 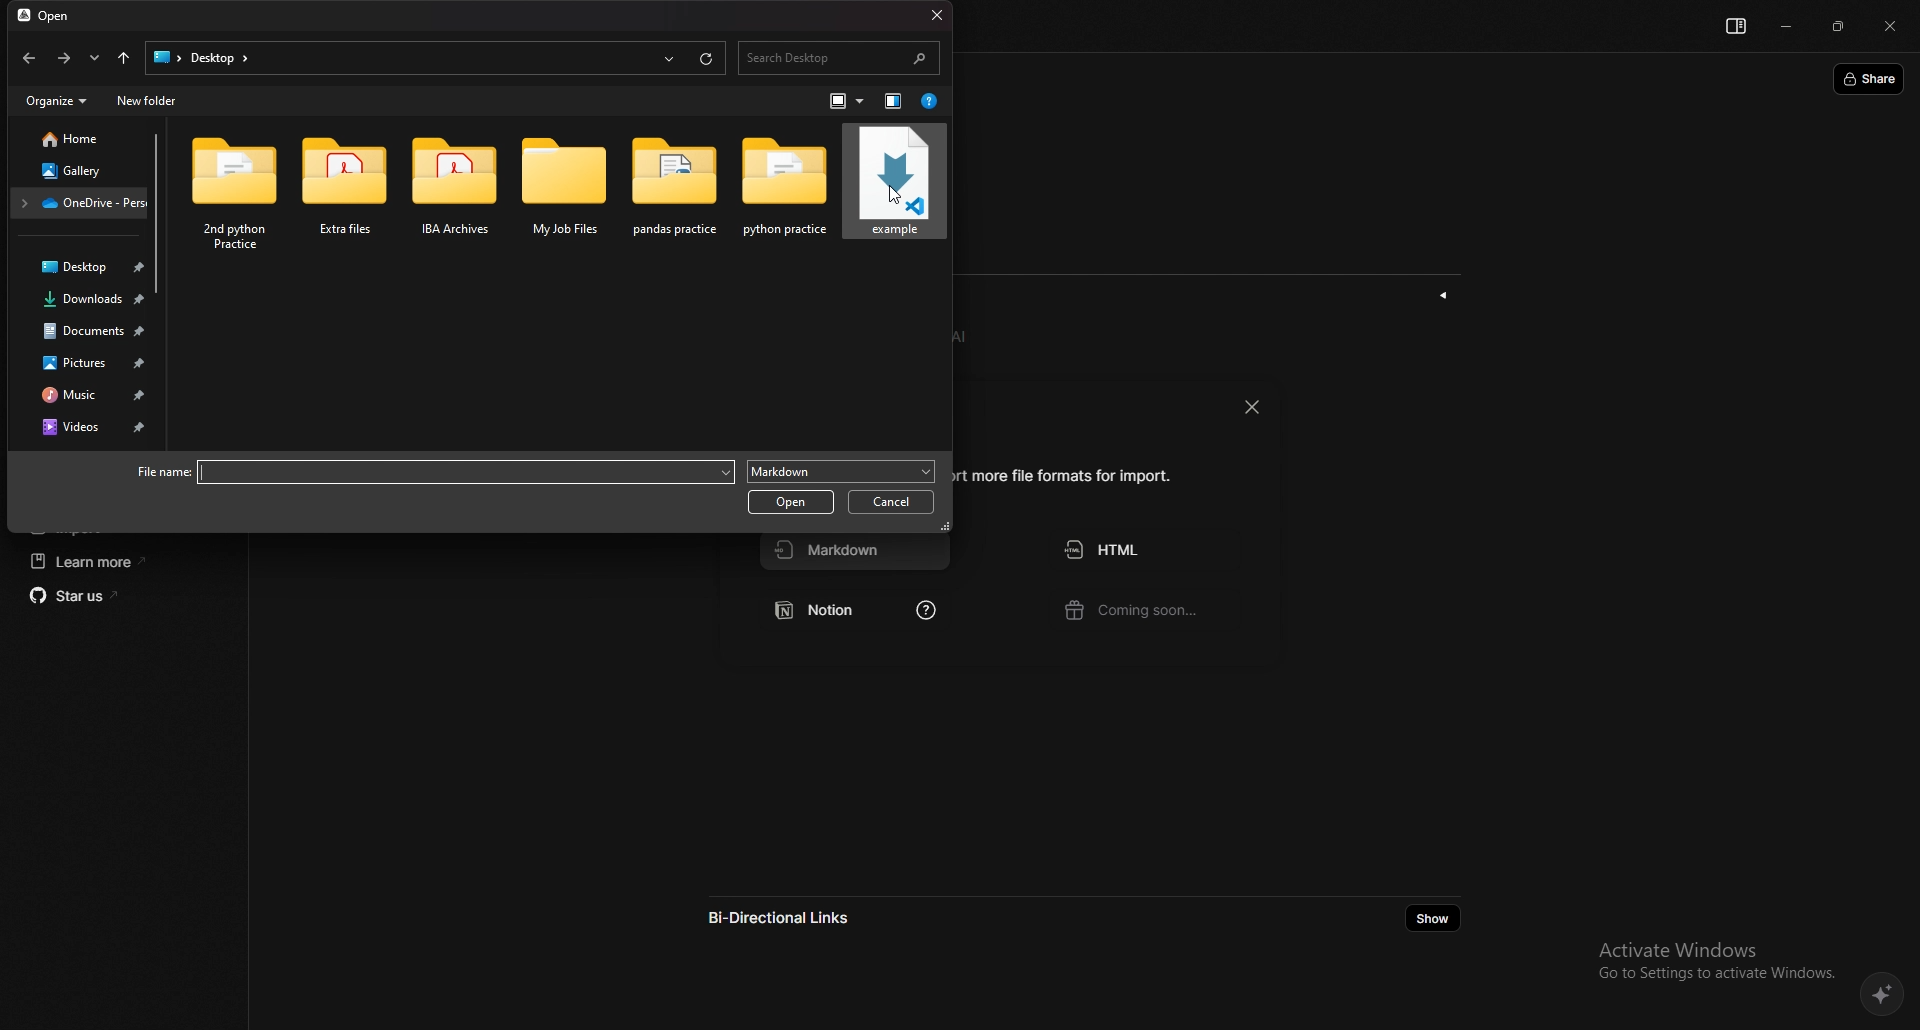 What do you see at coordinates (80, 203) in the screenshot?
I see `folder` at bounding box center [80, 203].